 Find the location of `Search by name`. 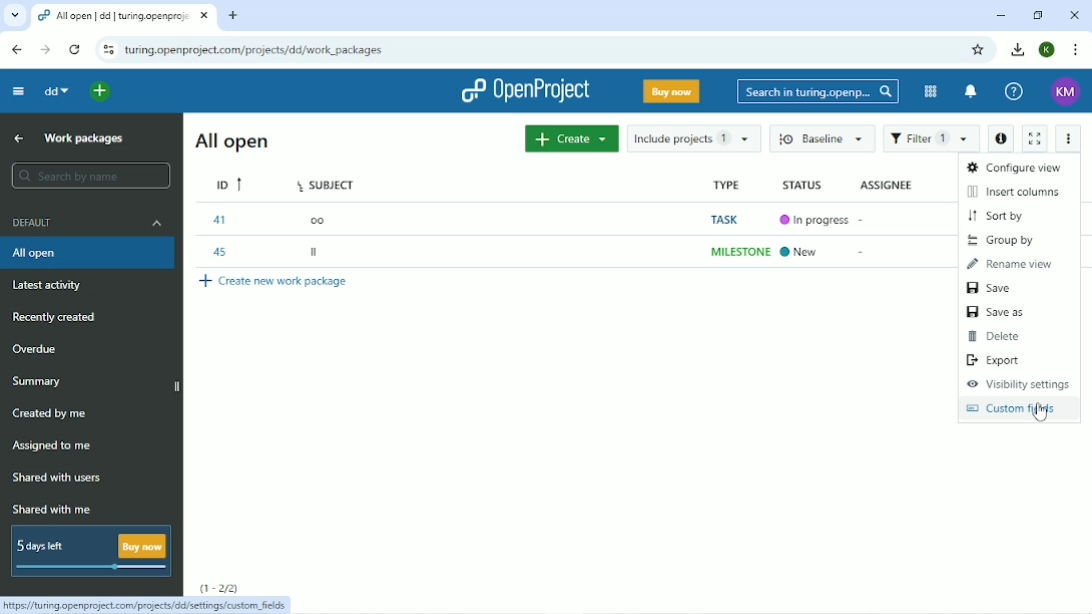

Search by name is located at coordinates (90, 175).